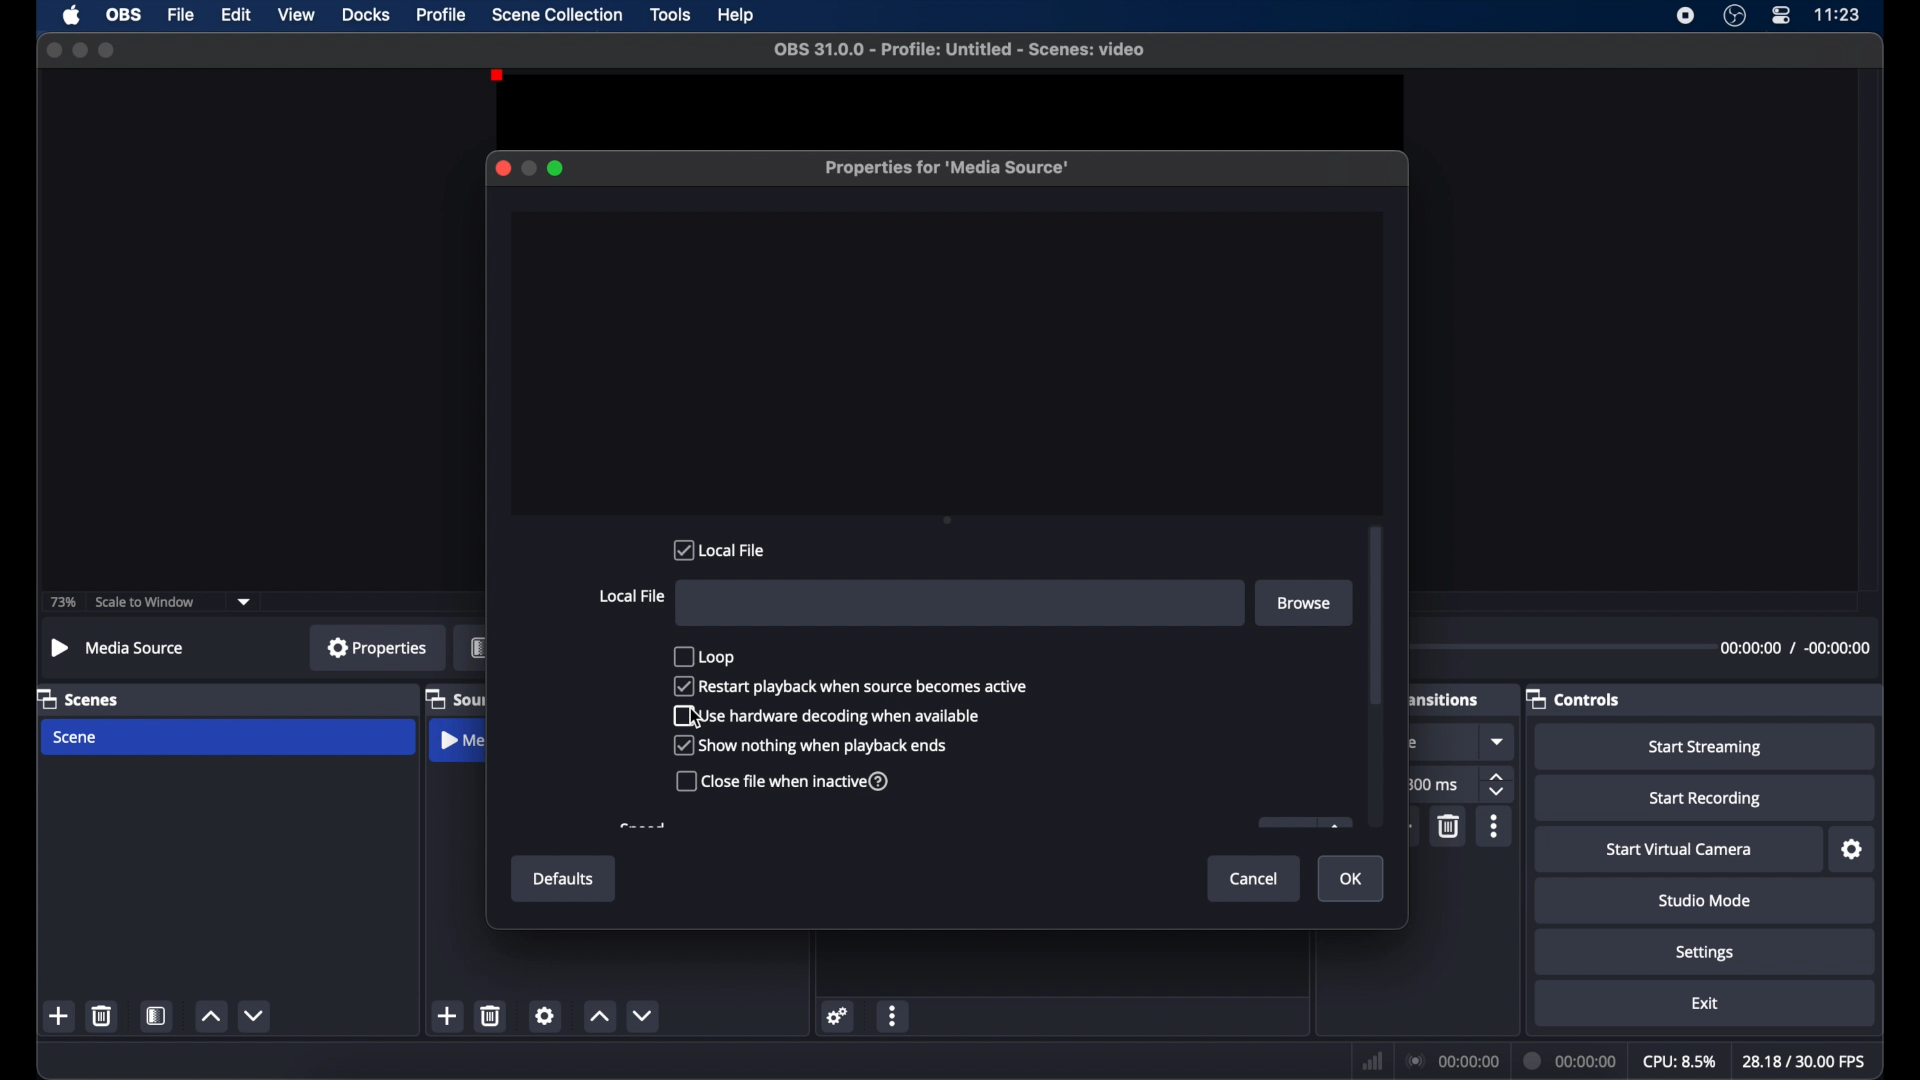  I want to click on settings, so click(1854, 850).